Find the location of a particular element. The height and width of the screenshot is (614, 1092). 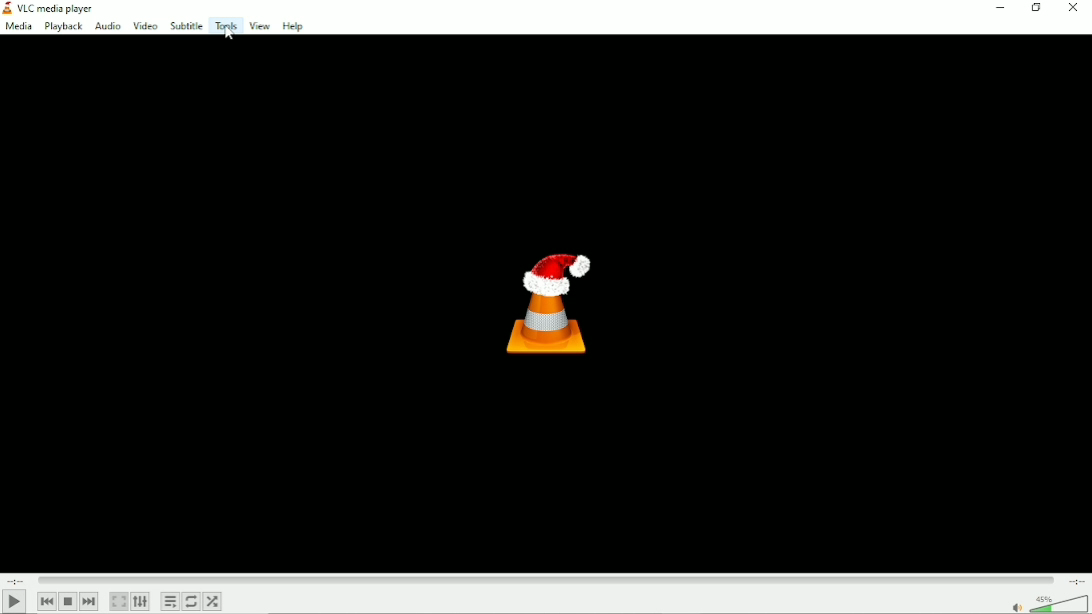

Close is located at coordinates (1075, 8).